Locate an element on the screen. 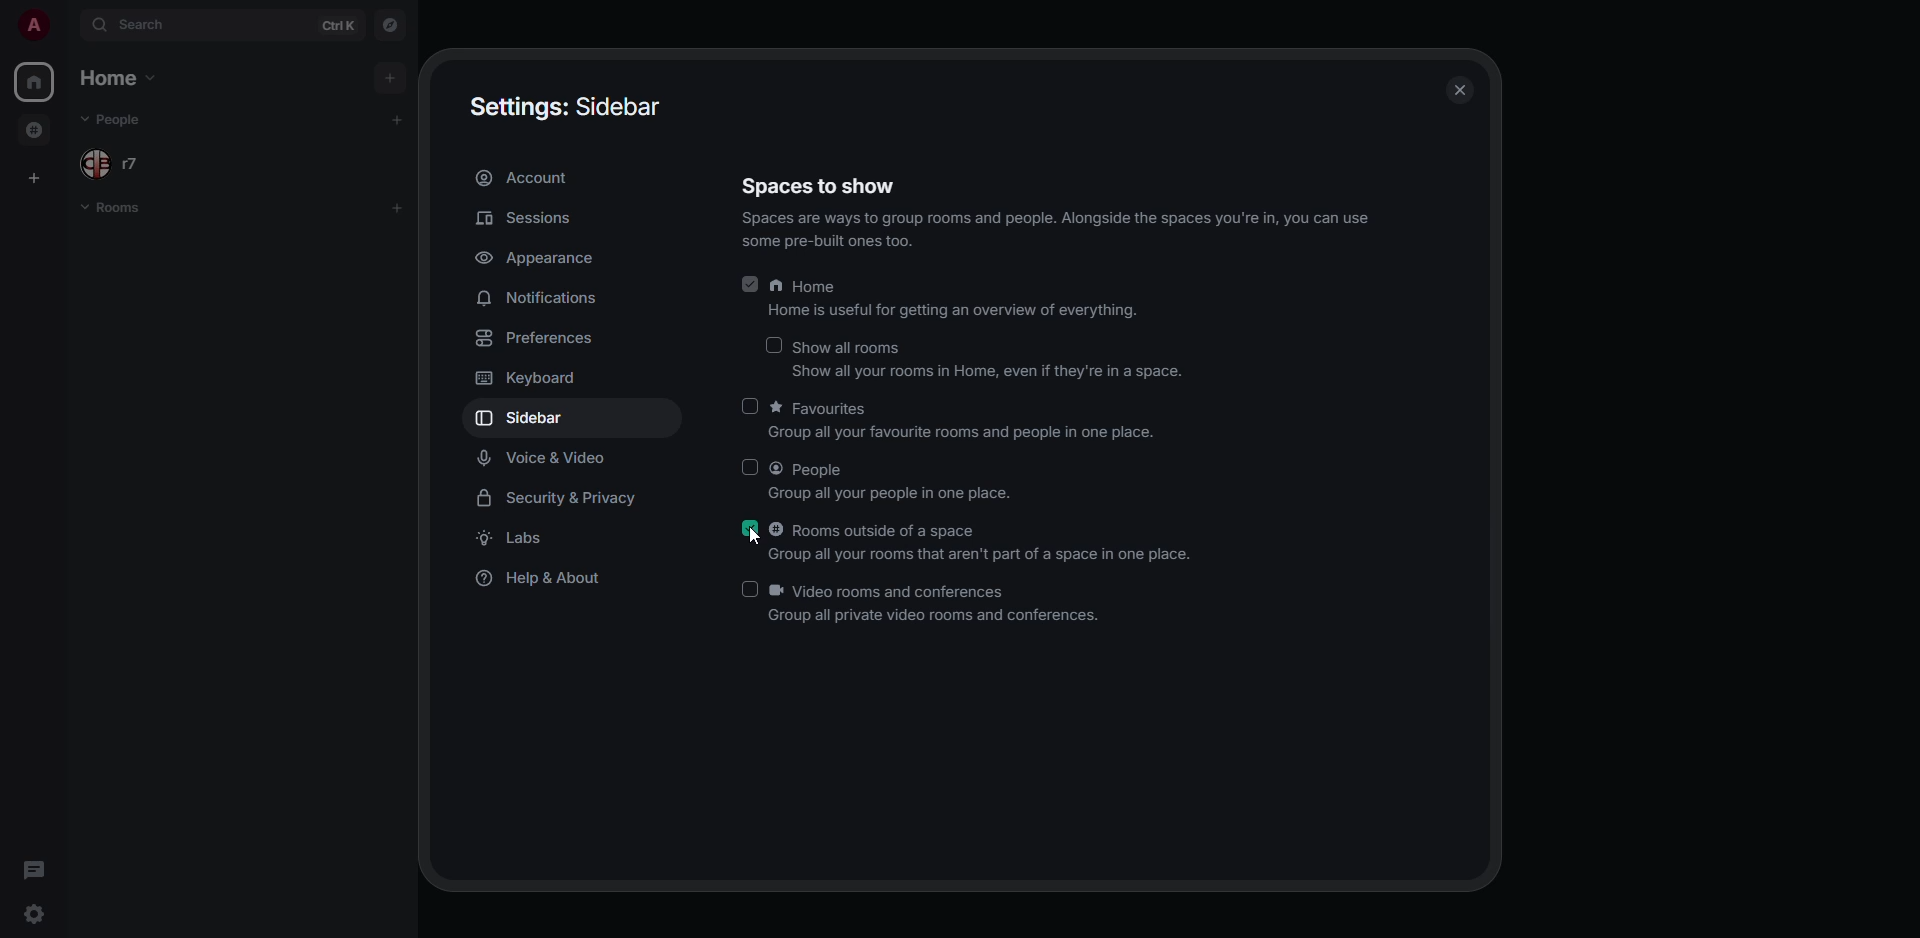 This screenshot has height=938, width=1920. quick settings is located at coordinates (32, 913).